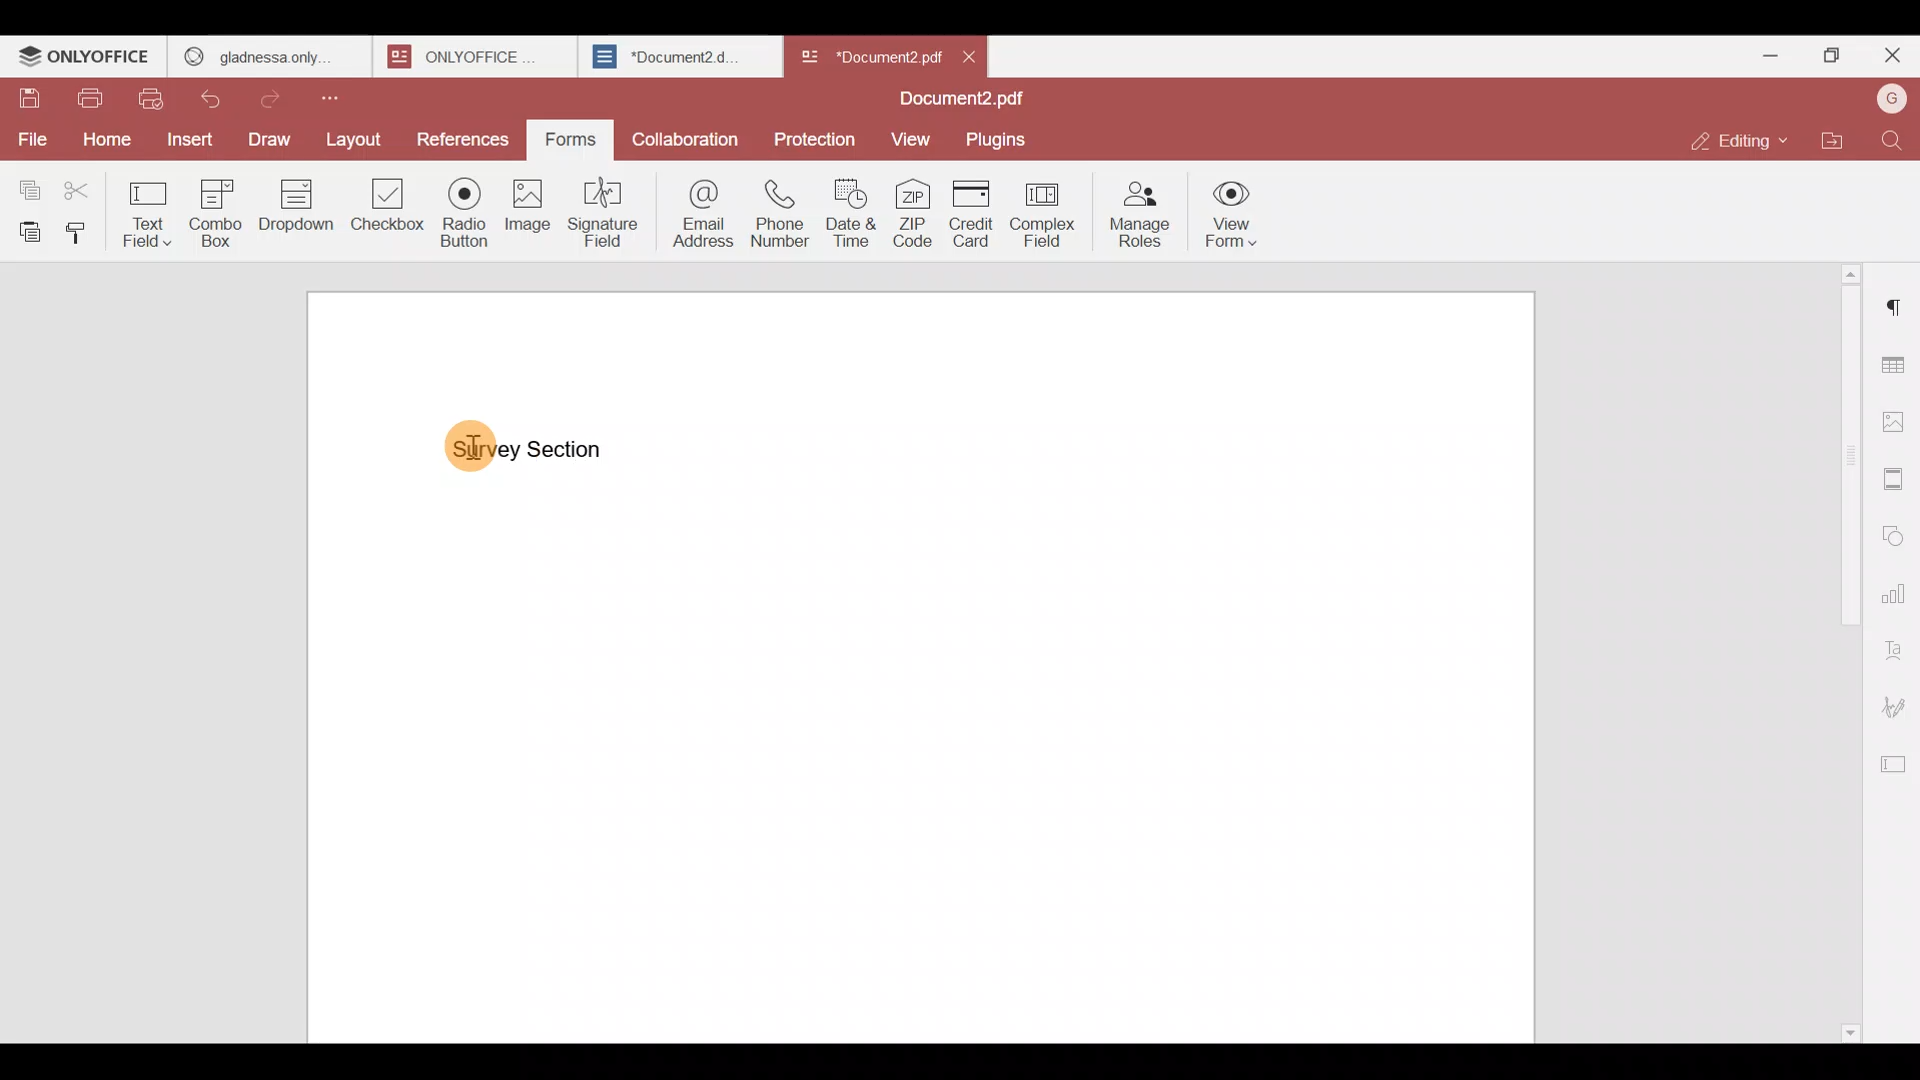  I want to click on Date & time, so click(850, 212).